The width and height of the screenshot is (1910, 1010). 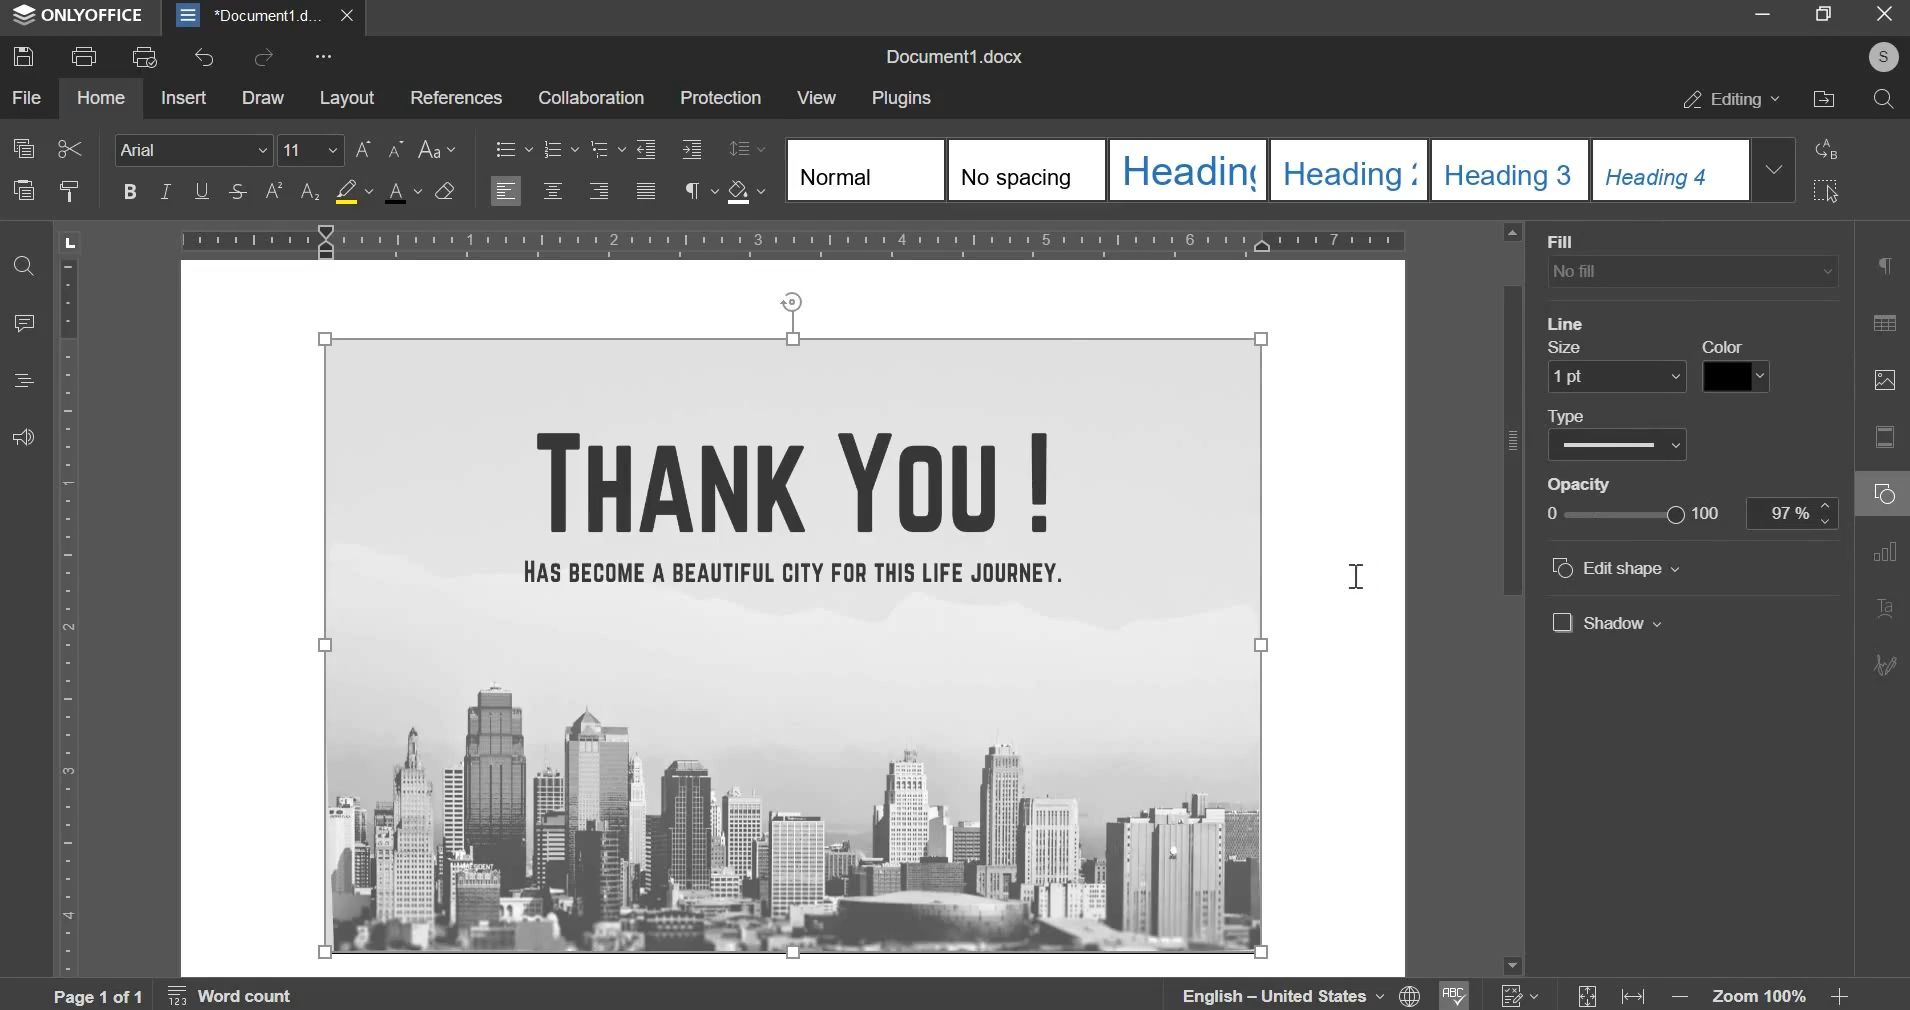 What do you see at coordinates (719, 100) in the screenshot?
I see `protection` at bounding box center [719, 100].